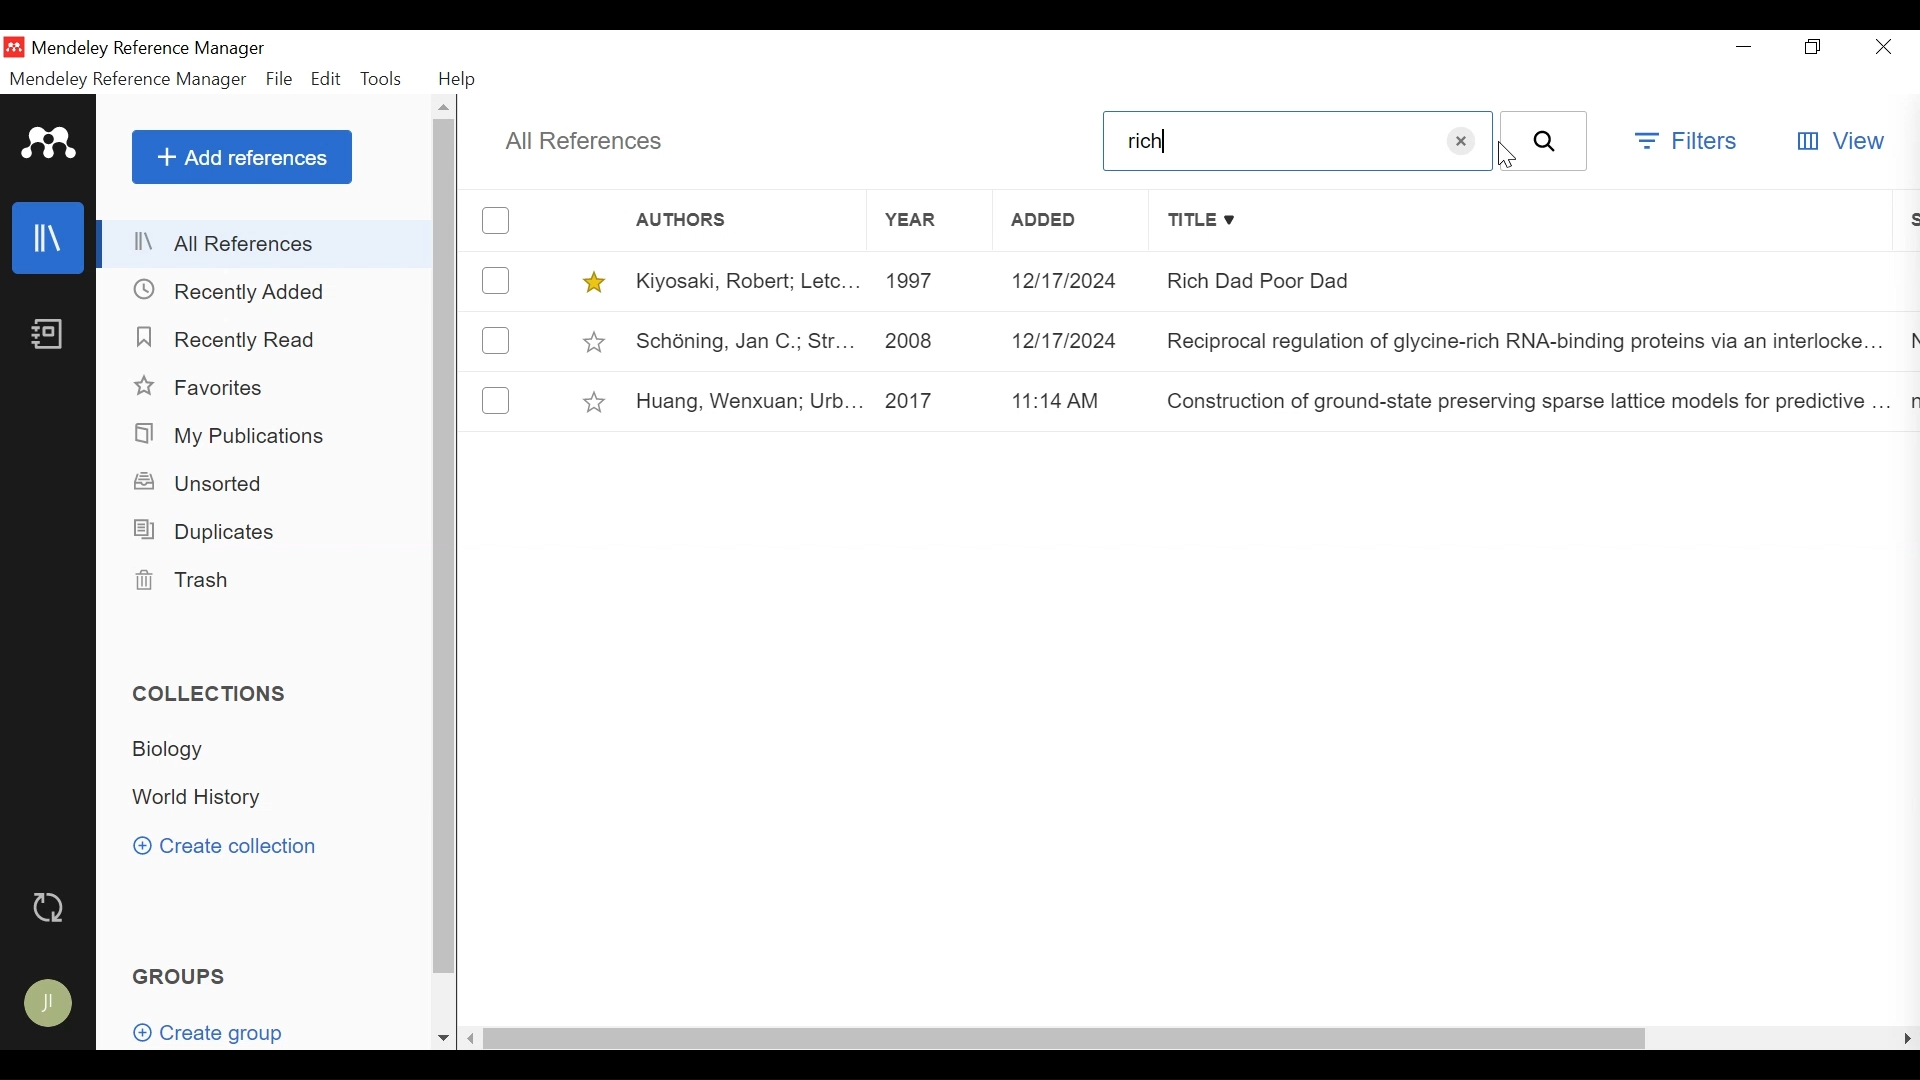 The image size is (1920, 1080). Describe the element at coordinates (923, 338) in the screenshot. I see `2008` at that location.